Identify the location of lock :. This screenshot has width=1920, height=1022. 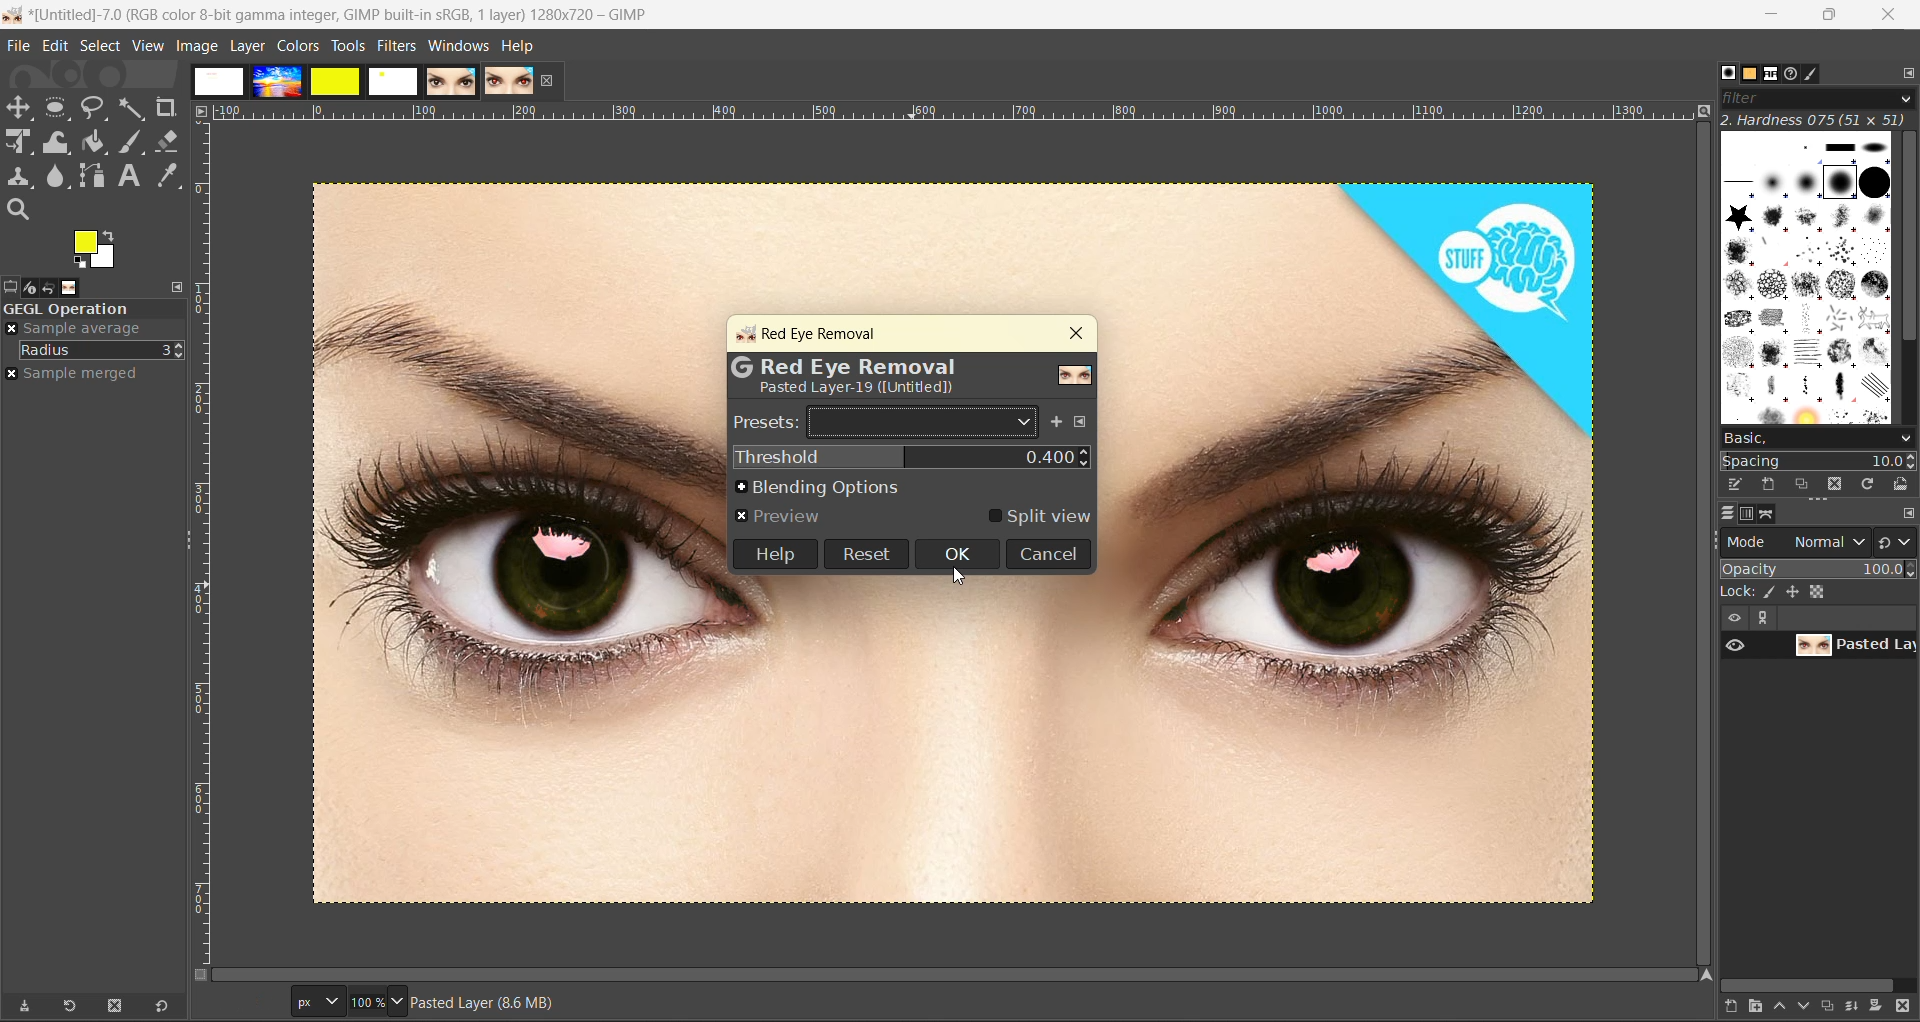
(1734, 592).